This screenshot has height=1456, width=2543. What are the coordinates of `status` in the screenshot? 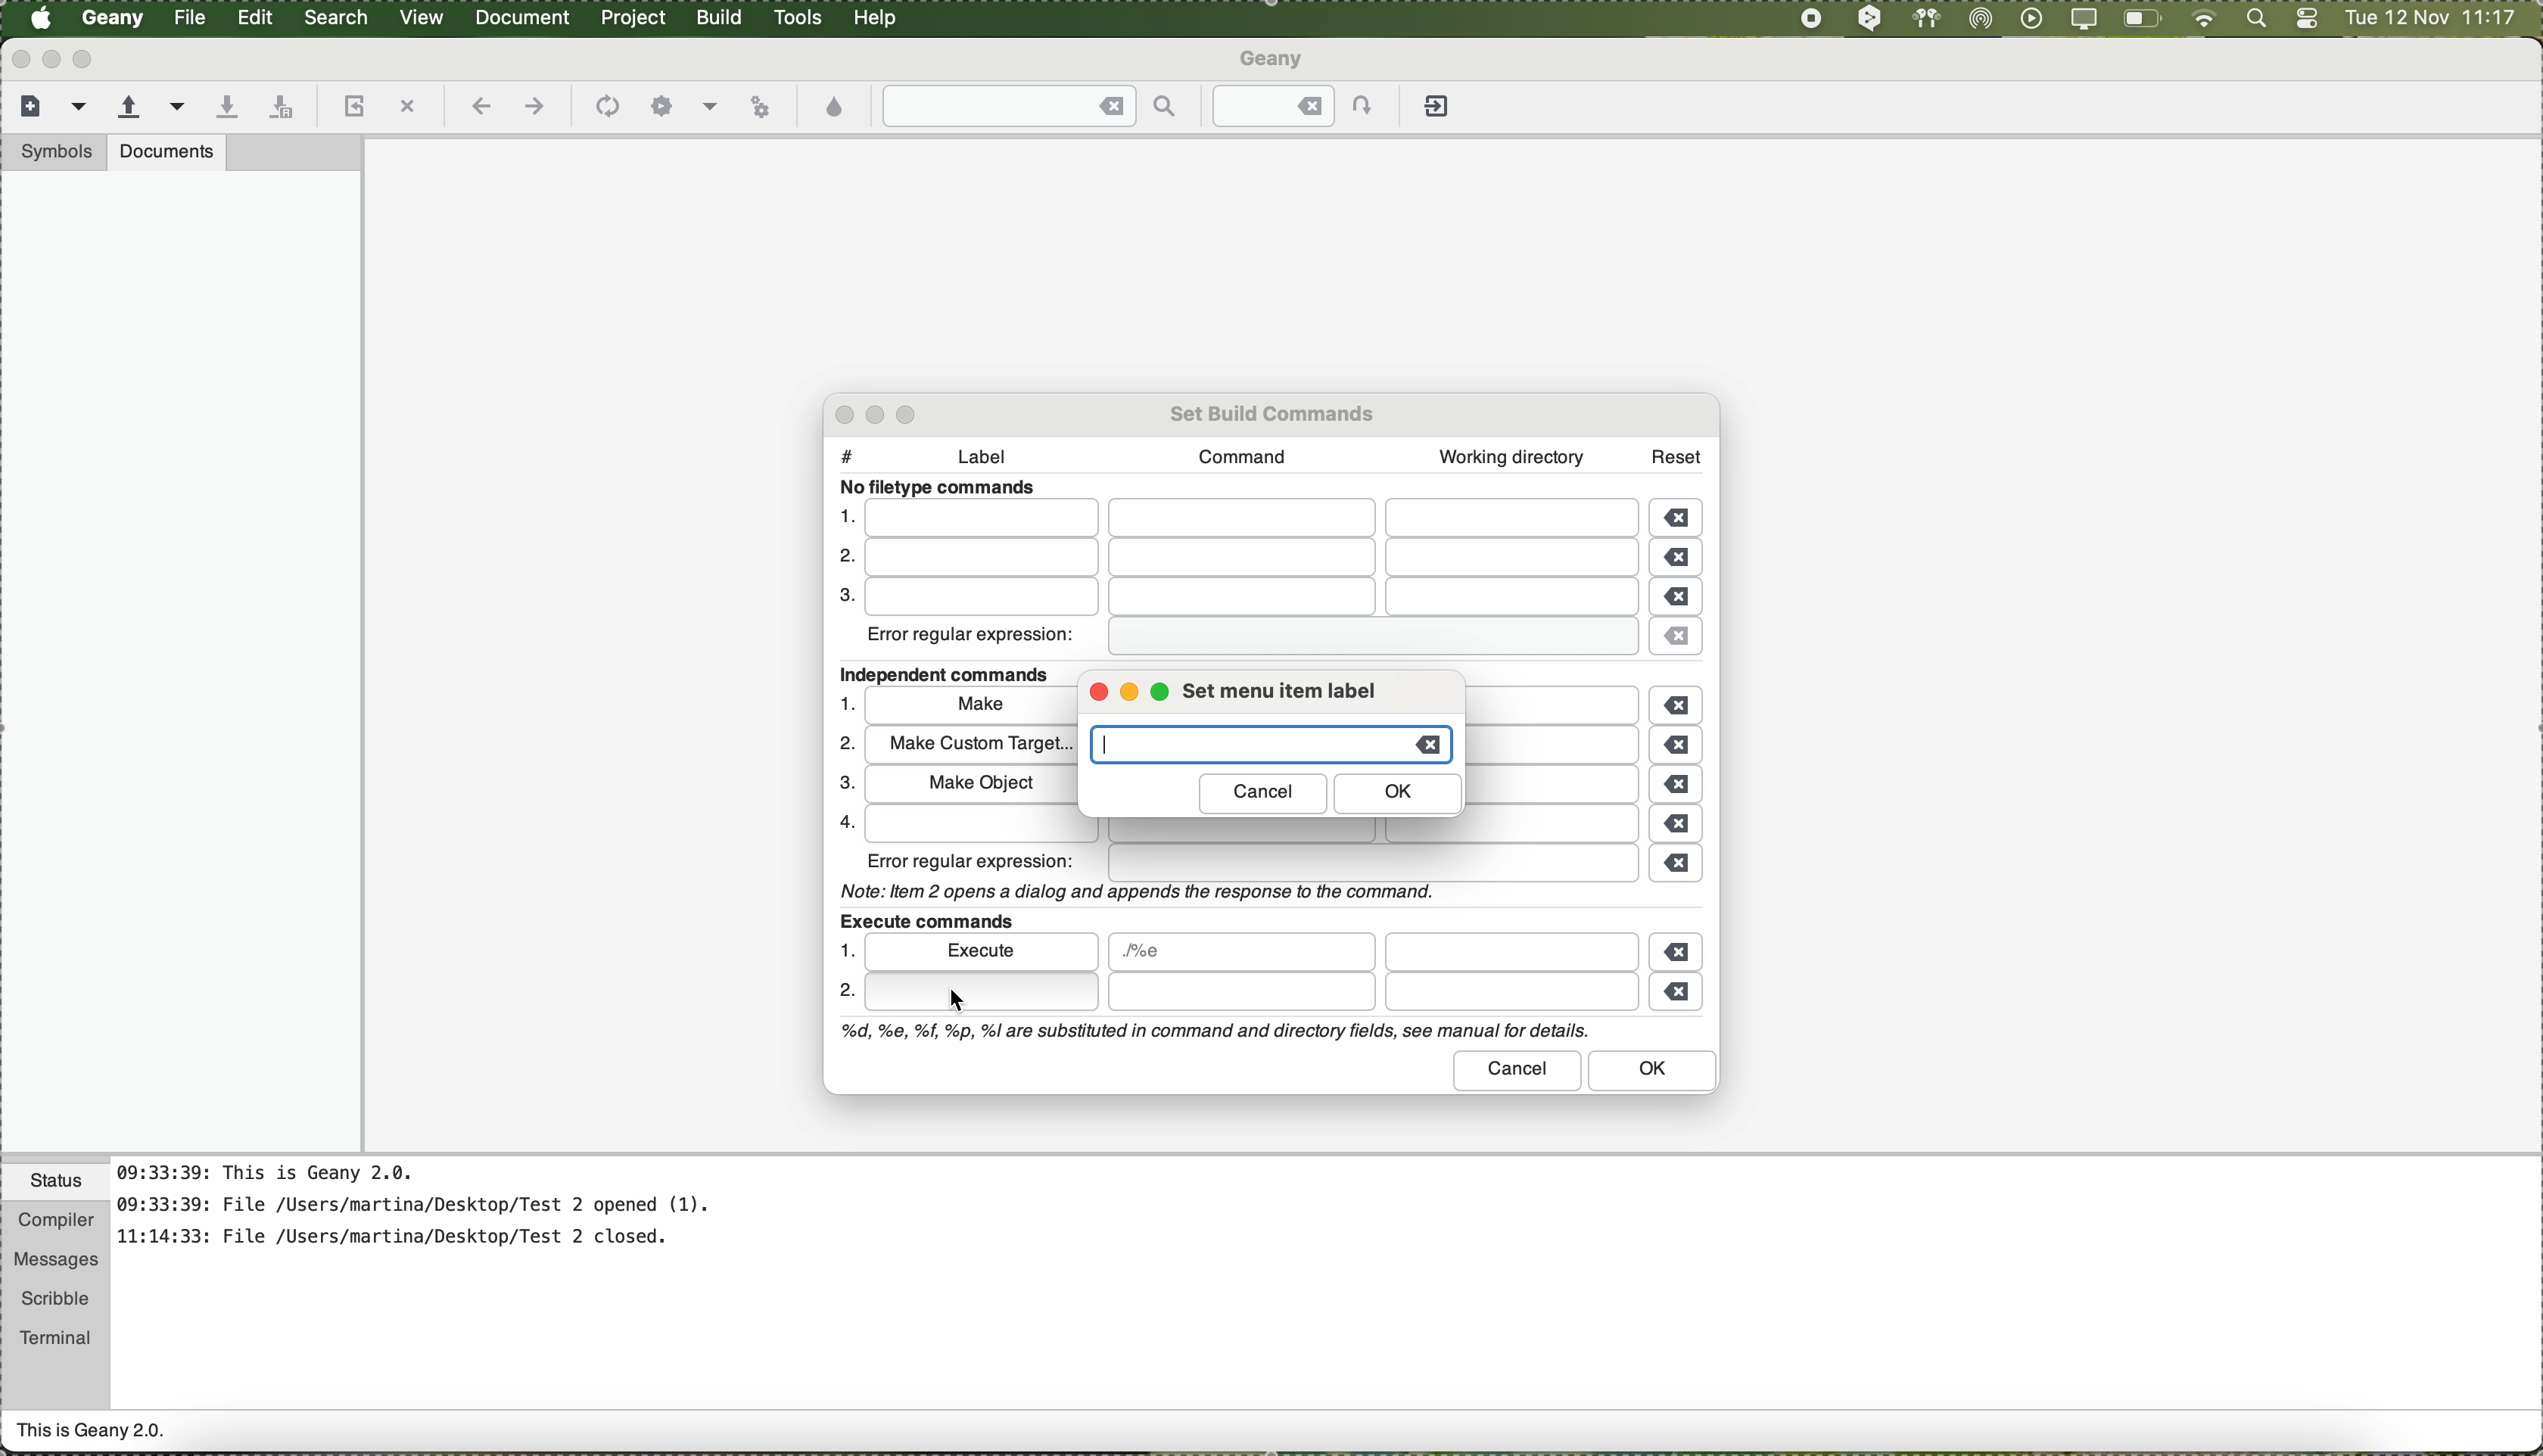 It's located at (56, 1184).